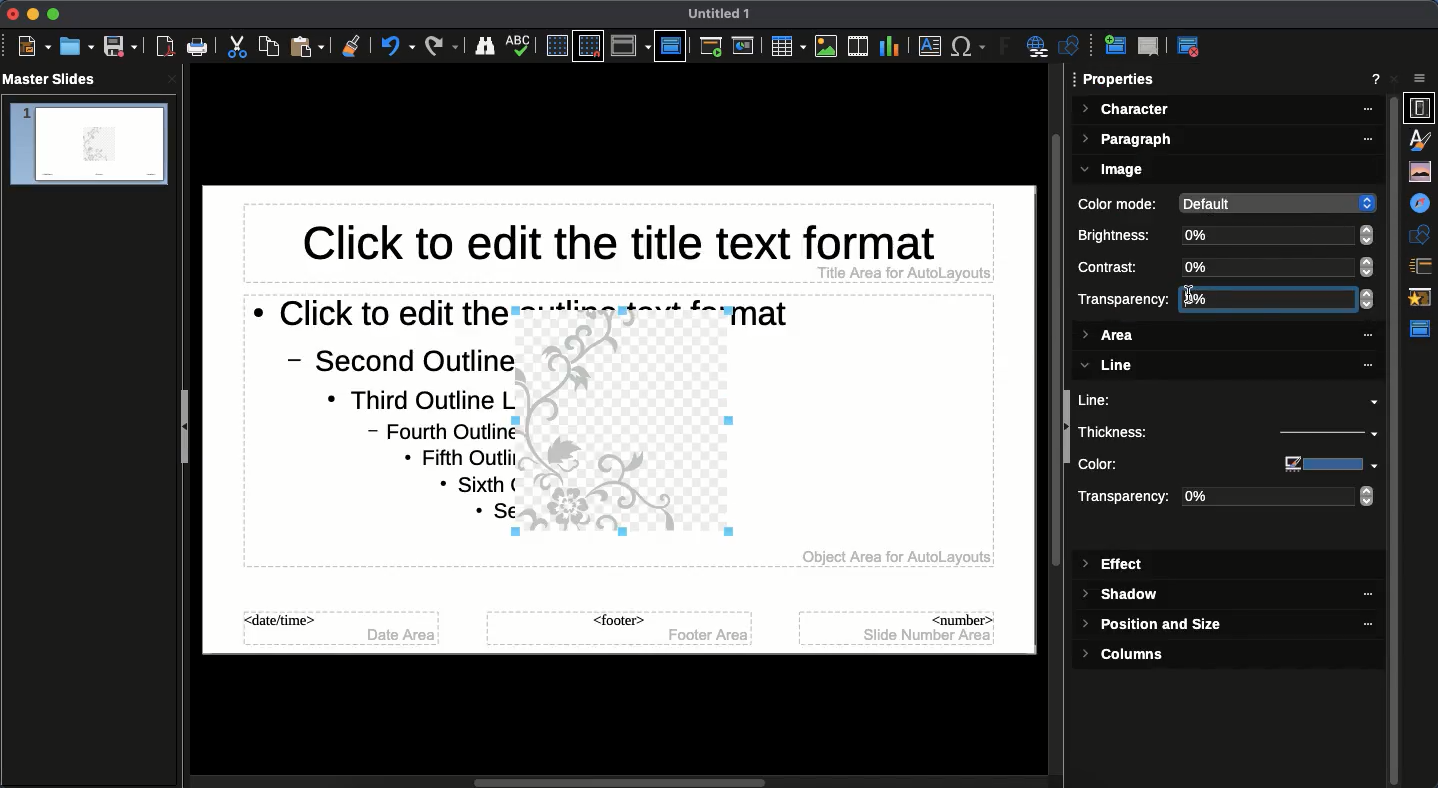  What do you see at coordinates (1155, 627) in the screenshot?
I see `Position and size` at bounding box center [1155, 627].